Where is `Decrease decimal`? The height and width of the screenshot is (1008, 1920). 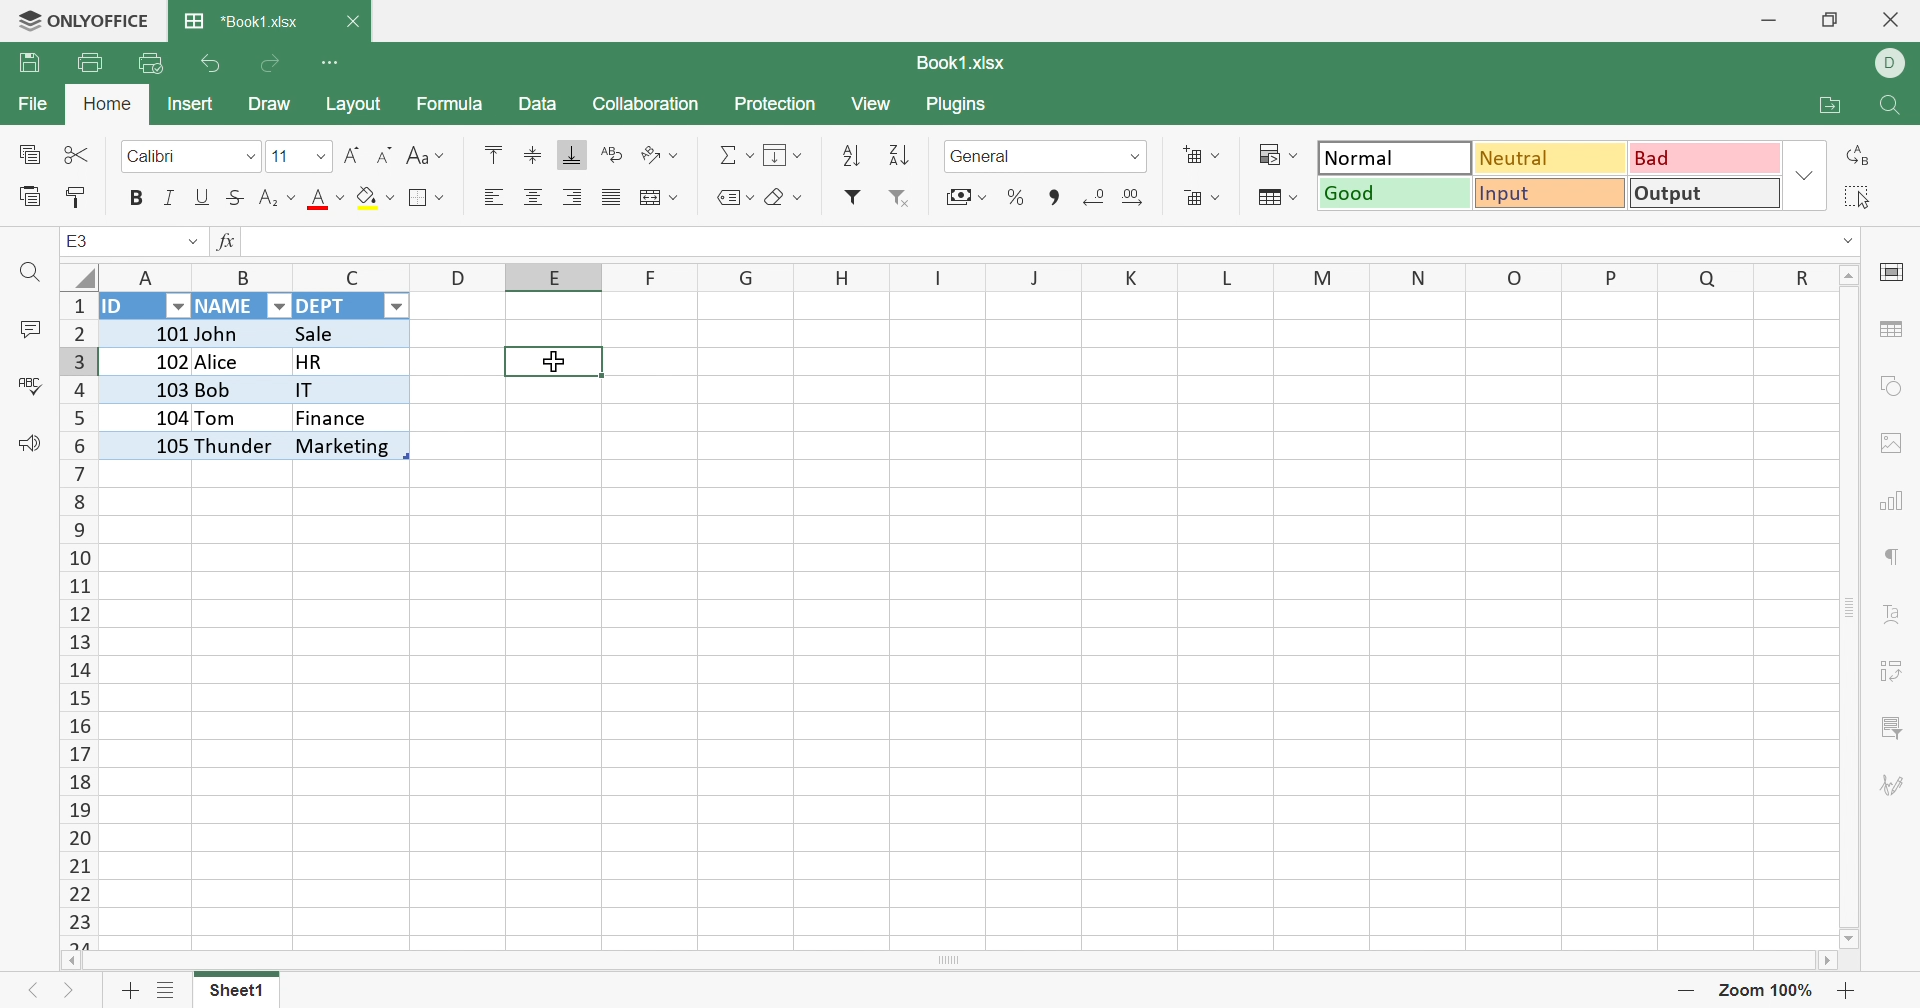
Decrease decimal is located at coordinates (1095, 198).